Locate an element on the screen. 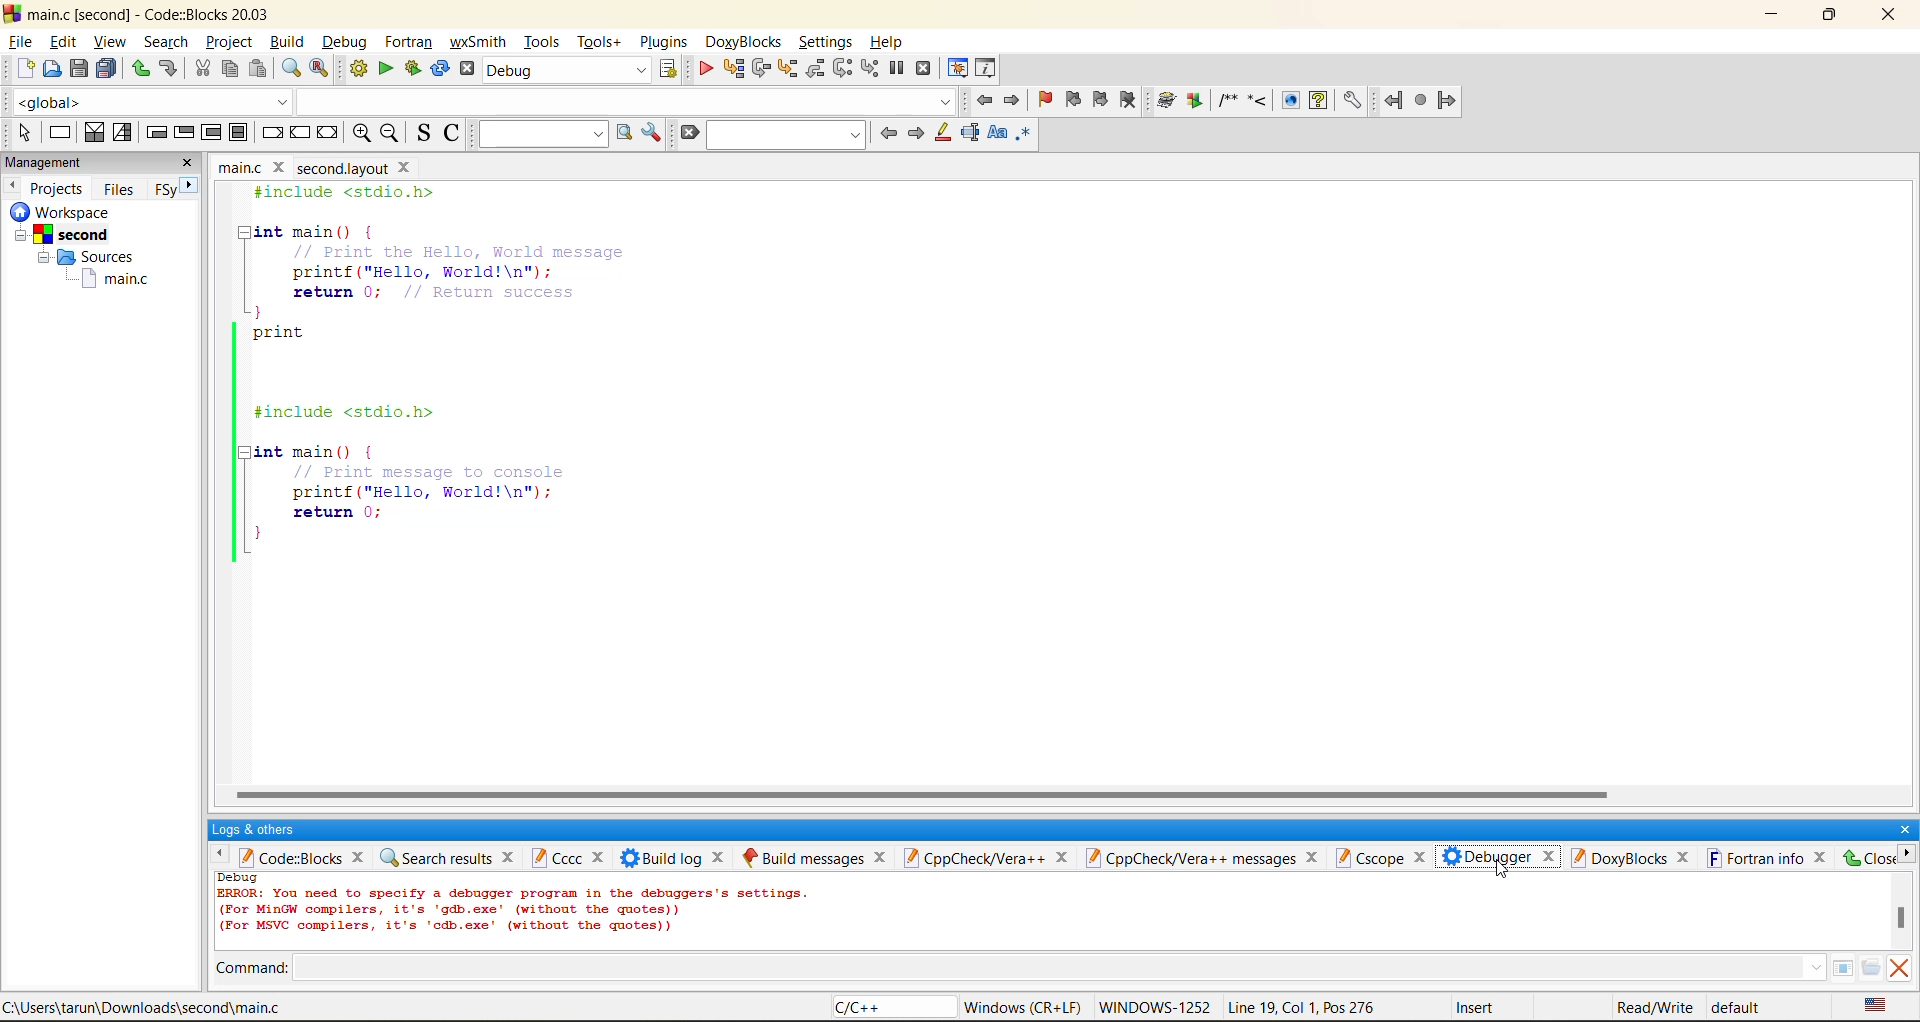 This screenshot has width=1920, height=1022. block instruction is located at coordinates (235, 132).